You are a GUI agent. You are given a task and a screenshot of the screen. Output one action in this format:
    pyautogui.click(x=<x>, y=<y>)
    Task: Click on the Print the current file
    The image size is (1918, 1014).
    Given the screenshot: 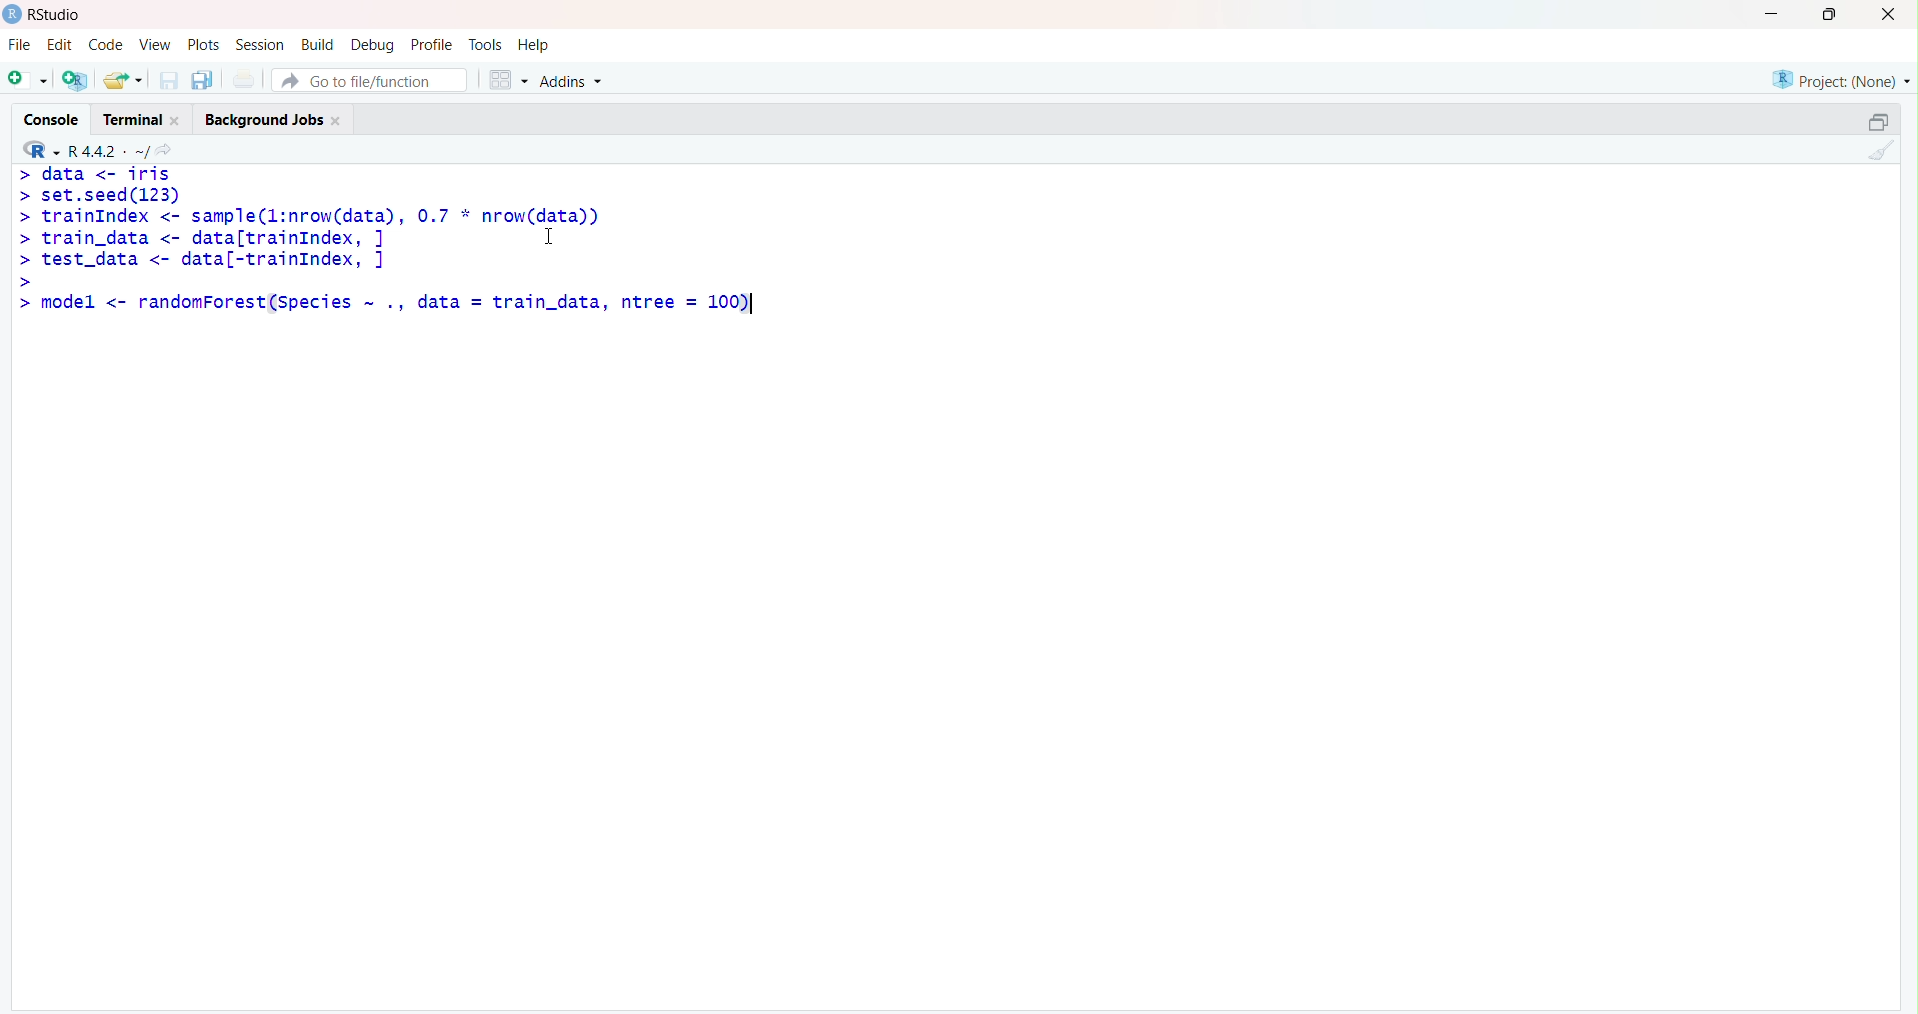 What is the action you would take?
    pyautogui.click(x=244, y=81)
    